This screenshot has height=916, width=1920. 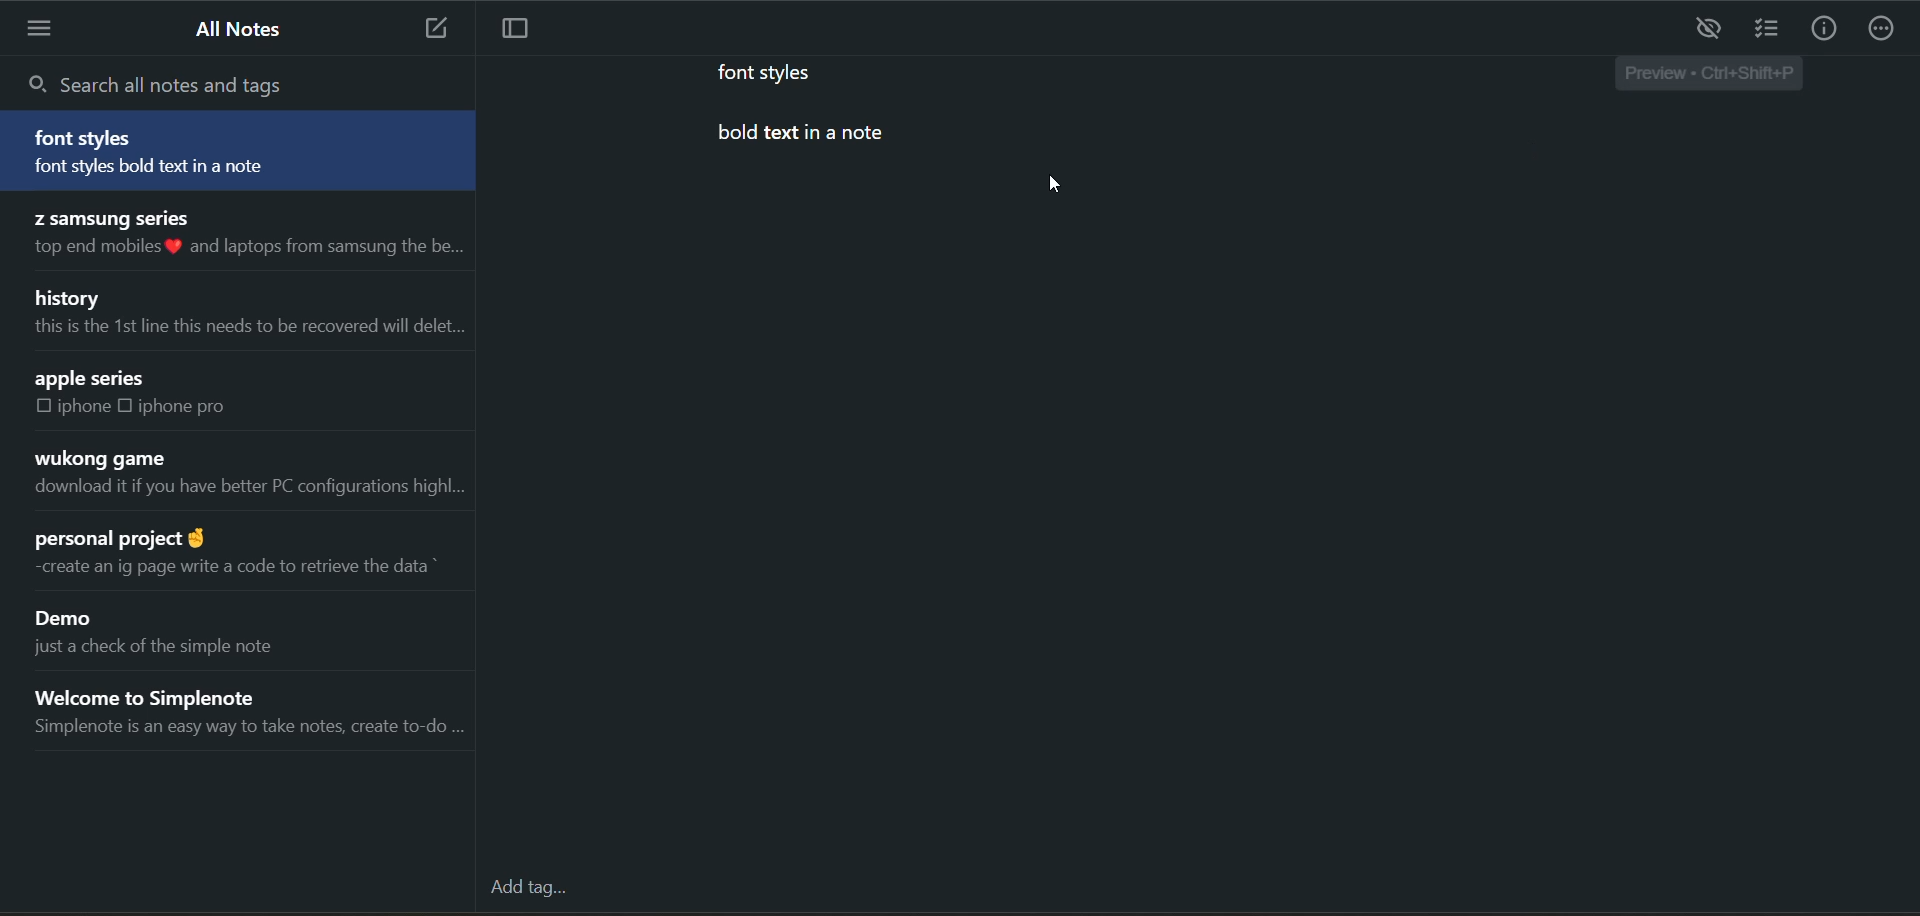 What do you see at coordinates (86, 407) in the screenshot?
I see `iphone` at bounding box center [86, 407].